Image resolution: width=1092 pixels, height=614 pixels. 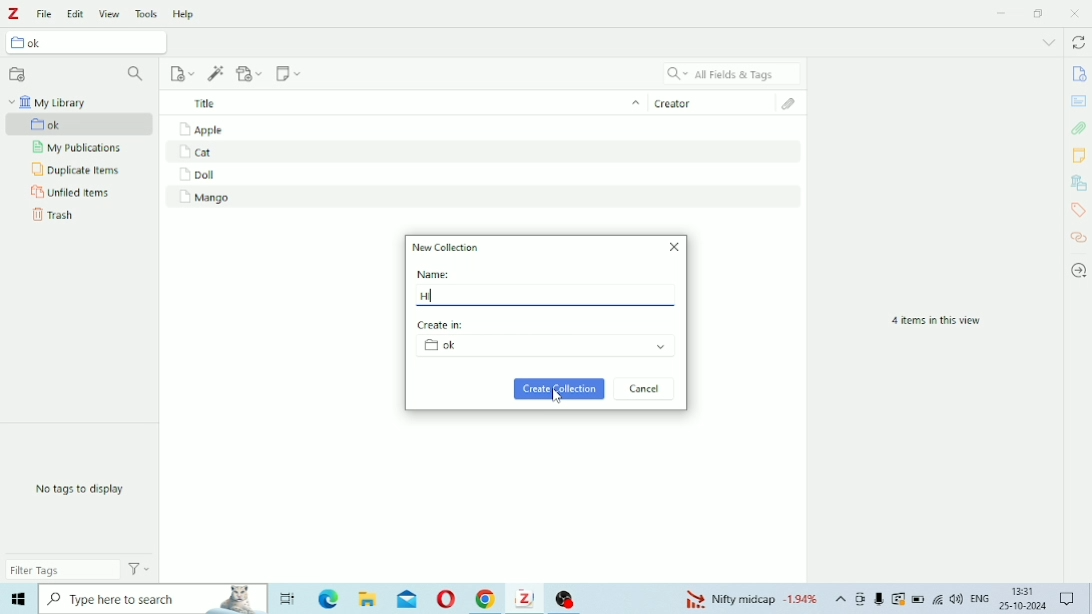 What do you see at coordinates (1080, 237) in the screenshot?
I see `Related` at bounding box center [1080, 237].